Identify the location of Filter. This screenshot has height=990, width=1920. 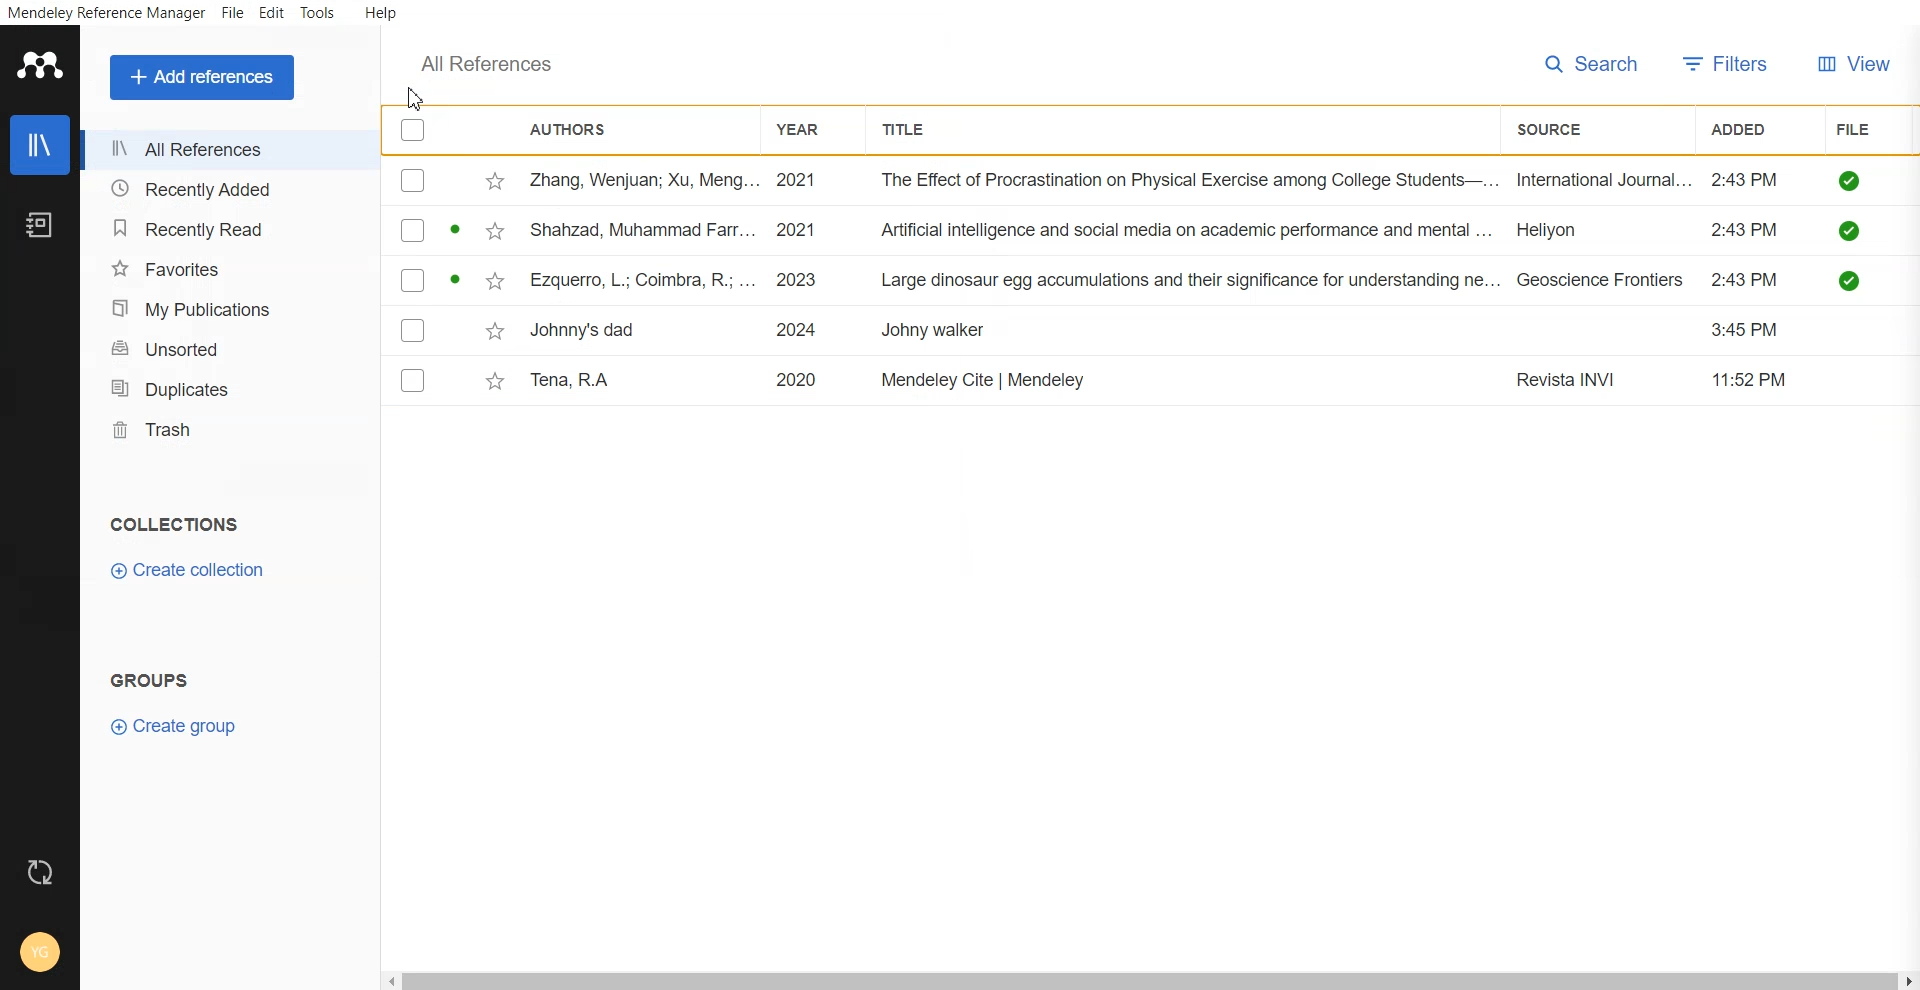
(1727, 65).